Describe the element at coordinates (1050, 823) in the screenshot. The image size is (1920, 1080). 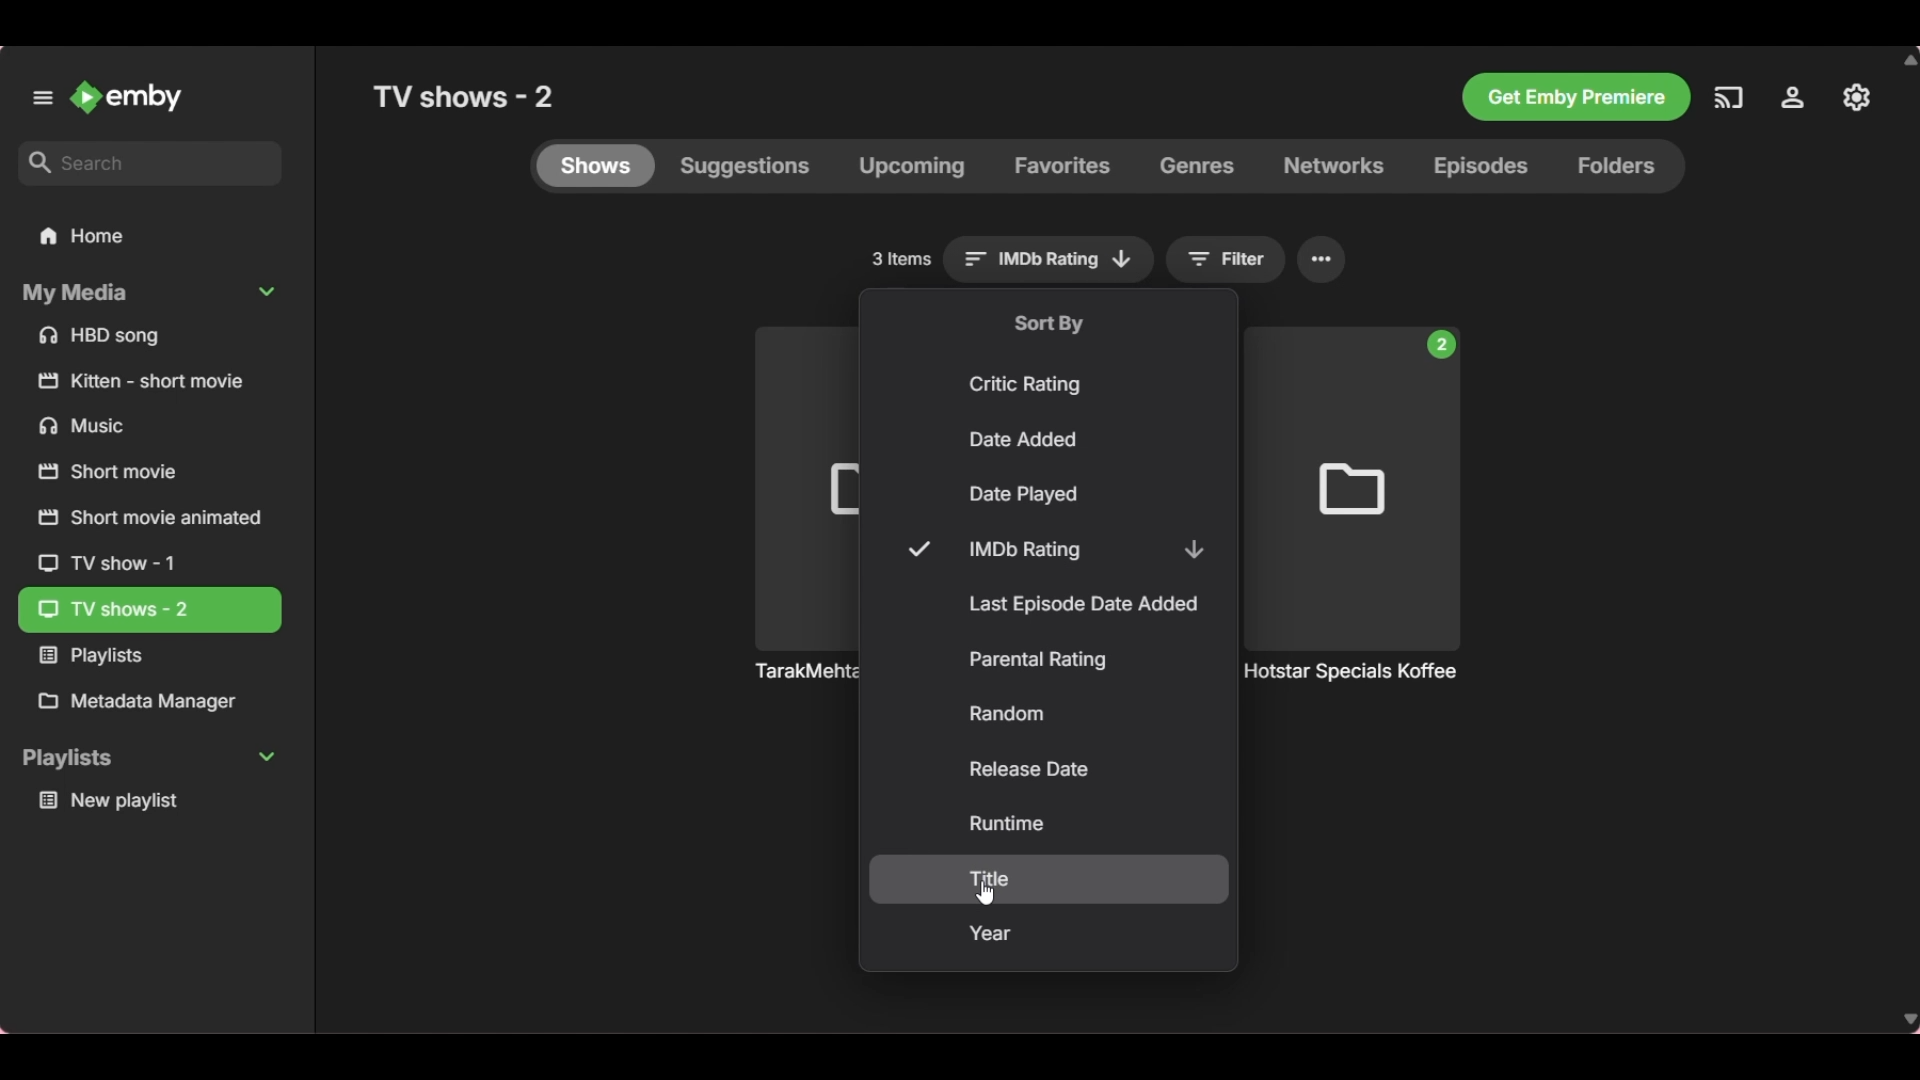
I see `Sort by runtime` at that location.